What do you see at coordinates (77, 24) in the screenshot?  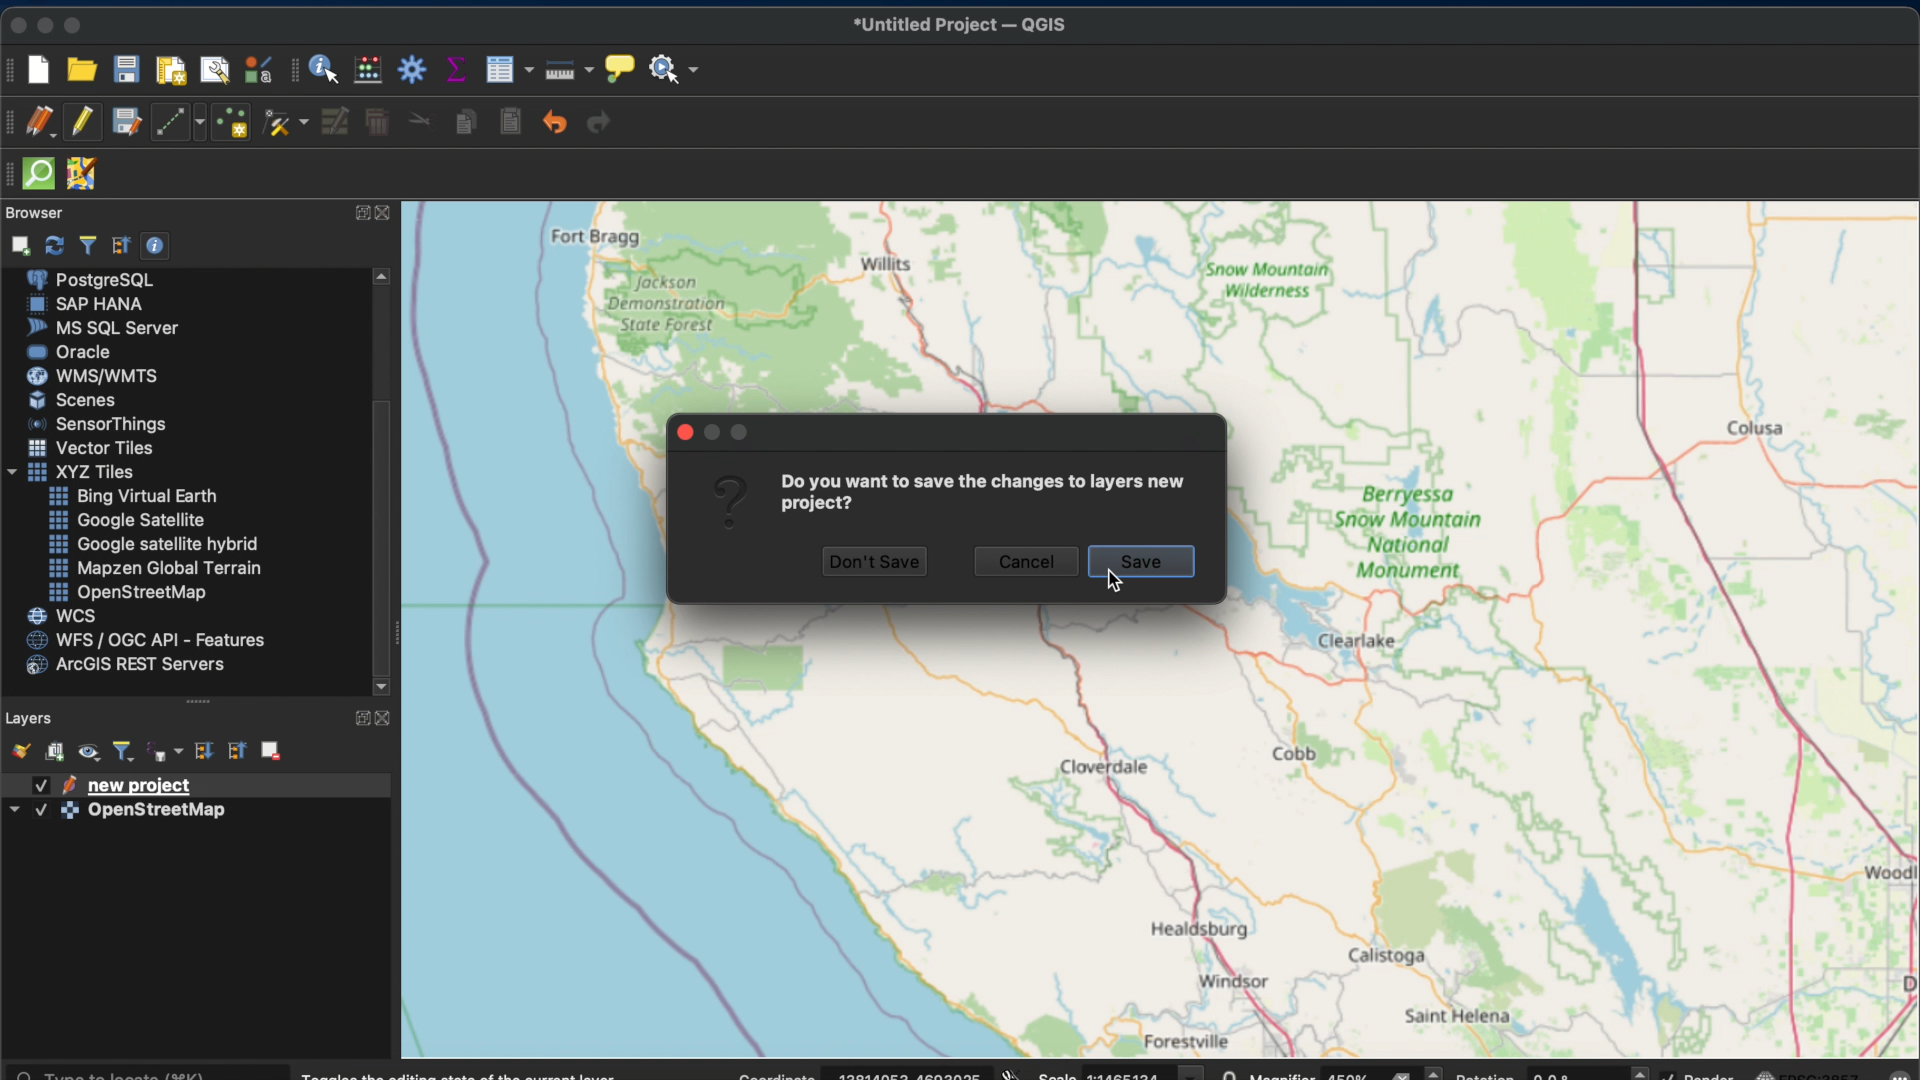 I see `maximize` at bounding box center [77, 24].